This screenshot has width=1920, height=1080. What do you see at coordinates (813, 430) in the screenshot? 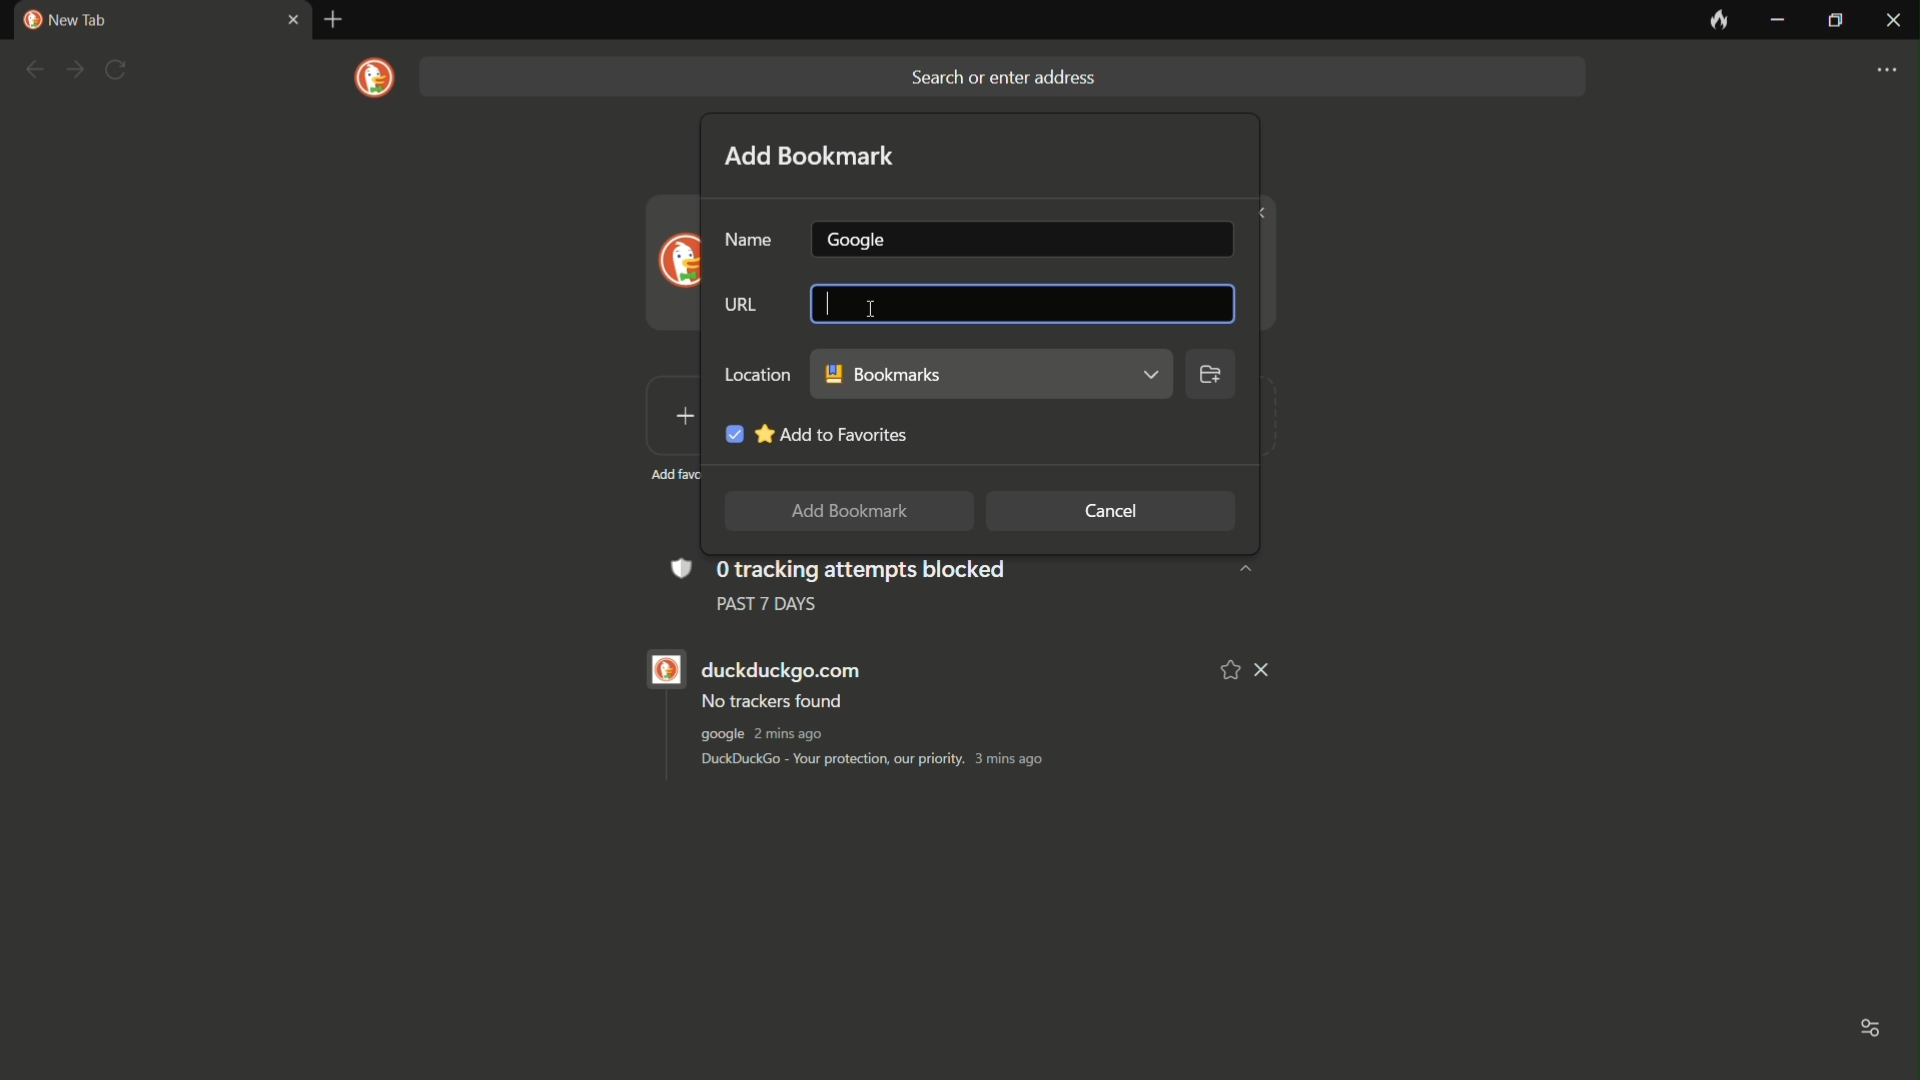
I see `add to favorite` at bounding box center [813, 430].